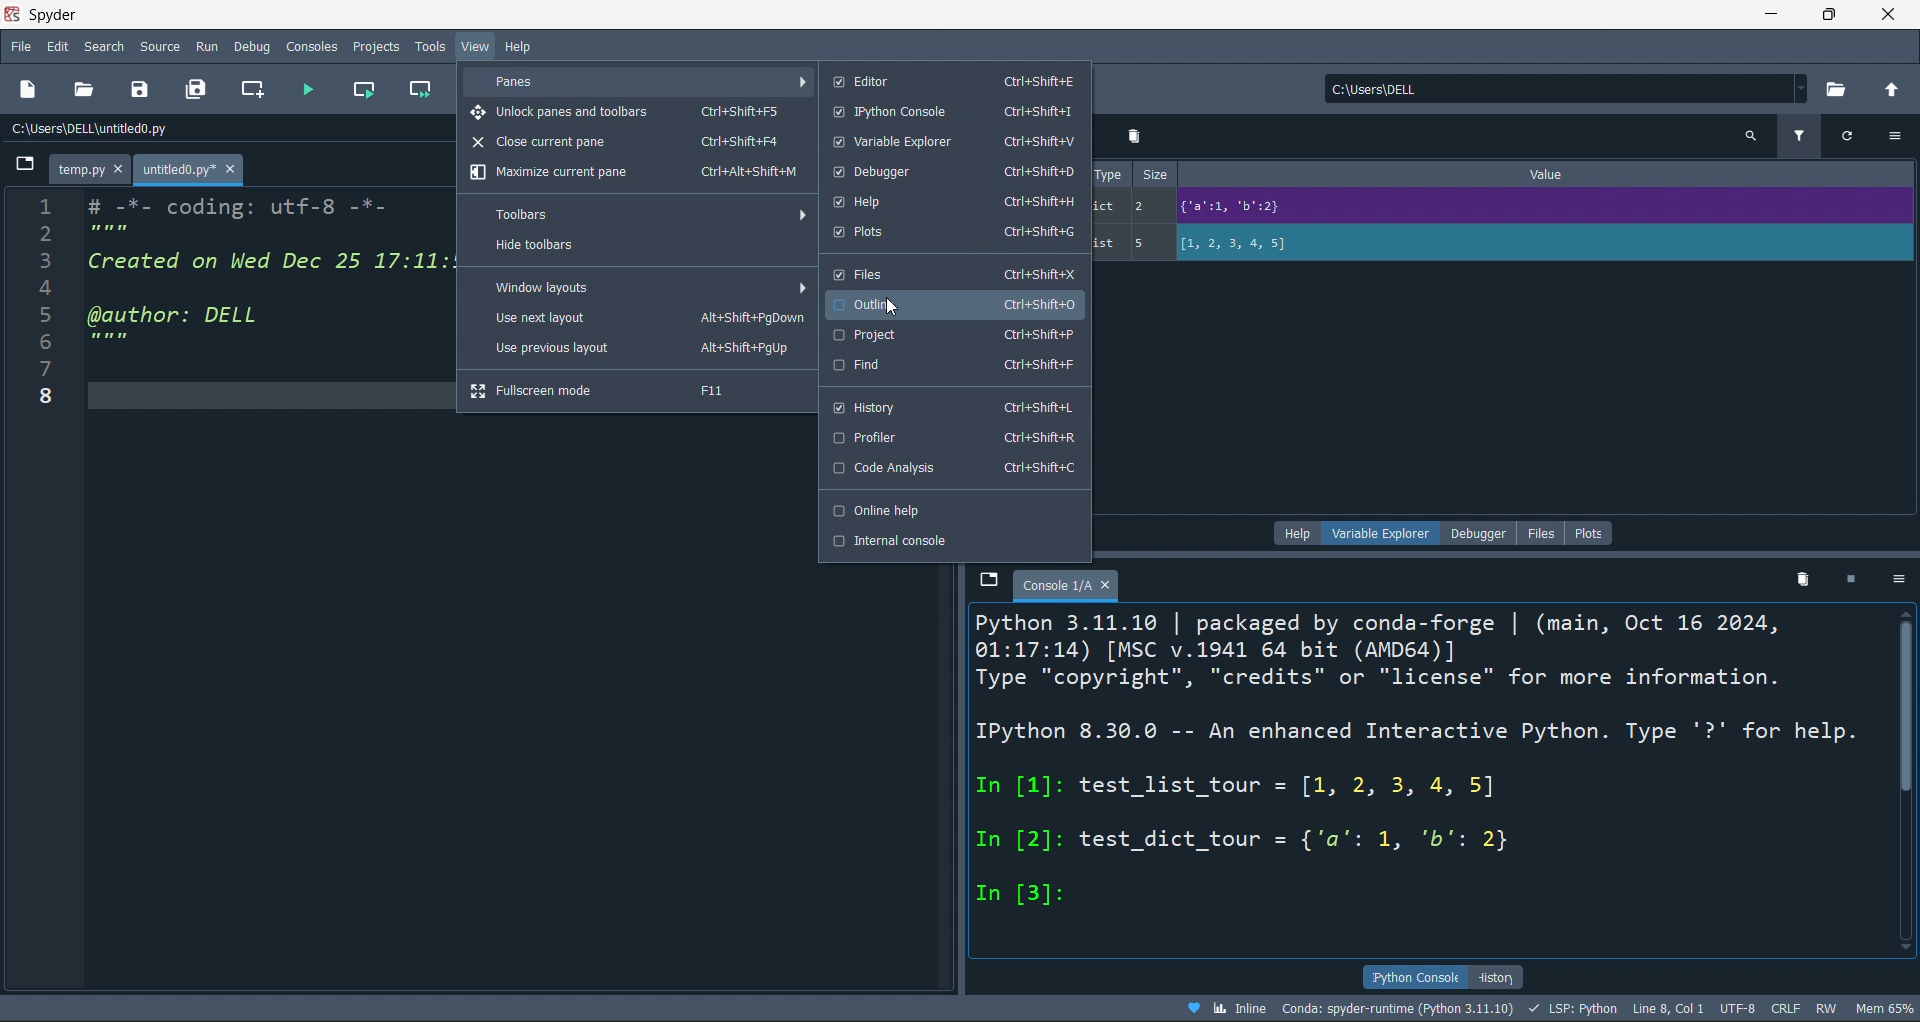 This screenshot has height=1022, width=1920. Describe the element at coordinates (953, 172) in the screenshot. I see `debugger` at that location.